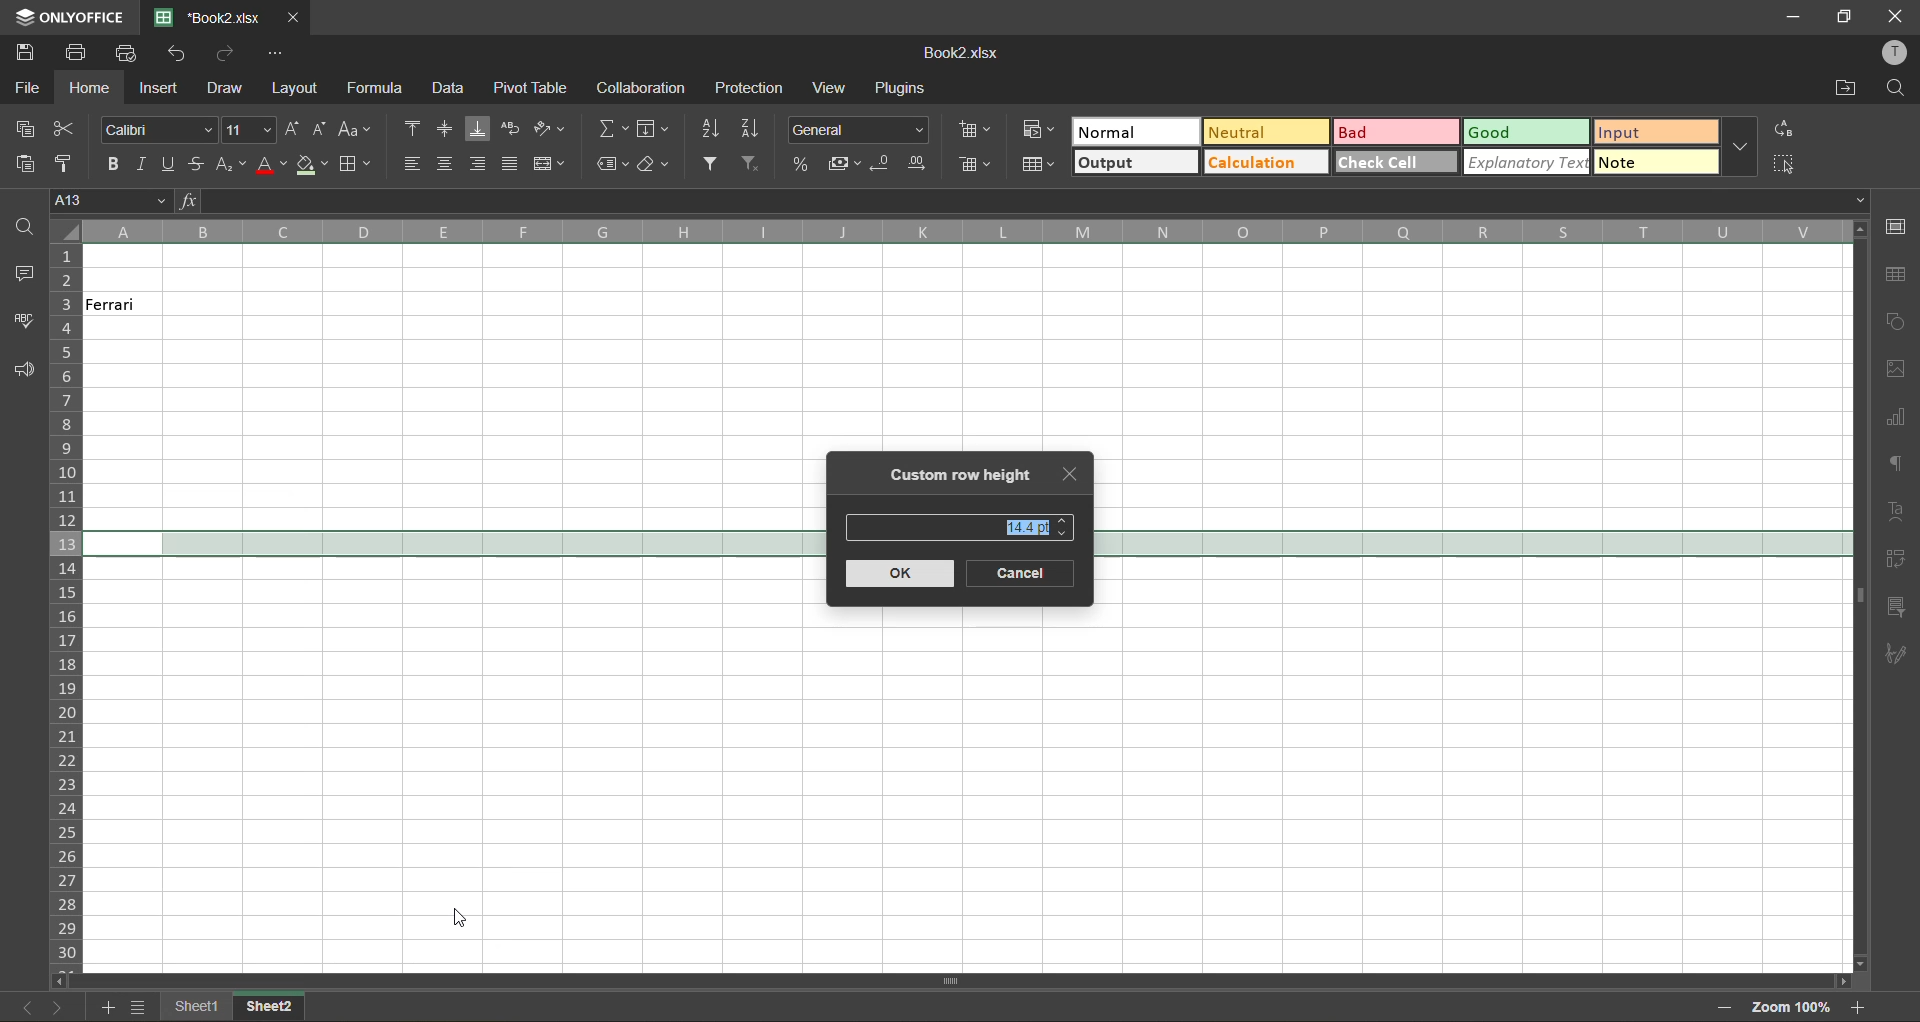 The height and width of the screenshot is (1022, 1920). Describe the element at coordinates (1845, 91) in the screenshot. I see `open location` at that location.